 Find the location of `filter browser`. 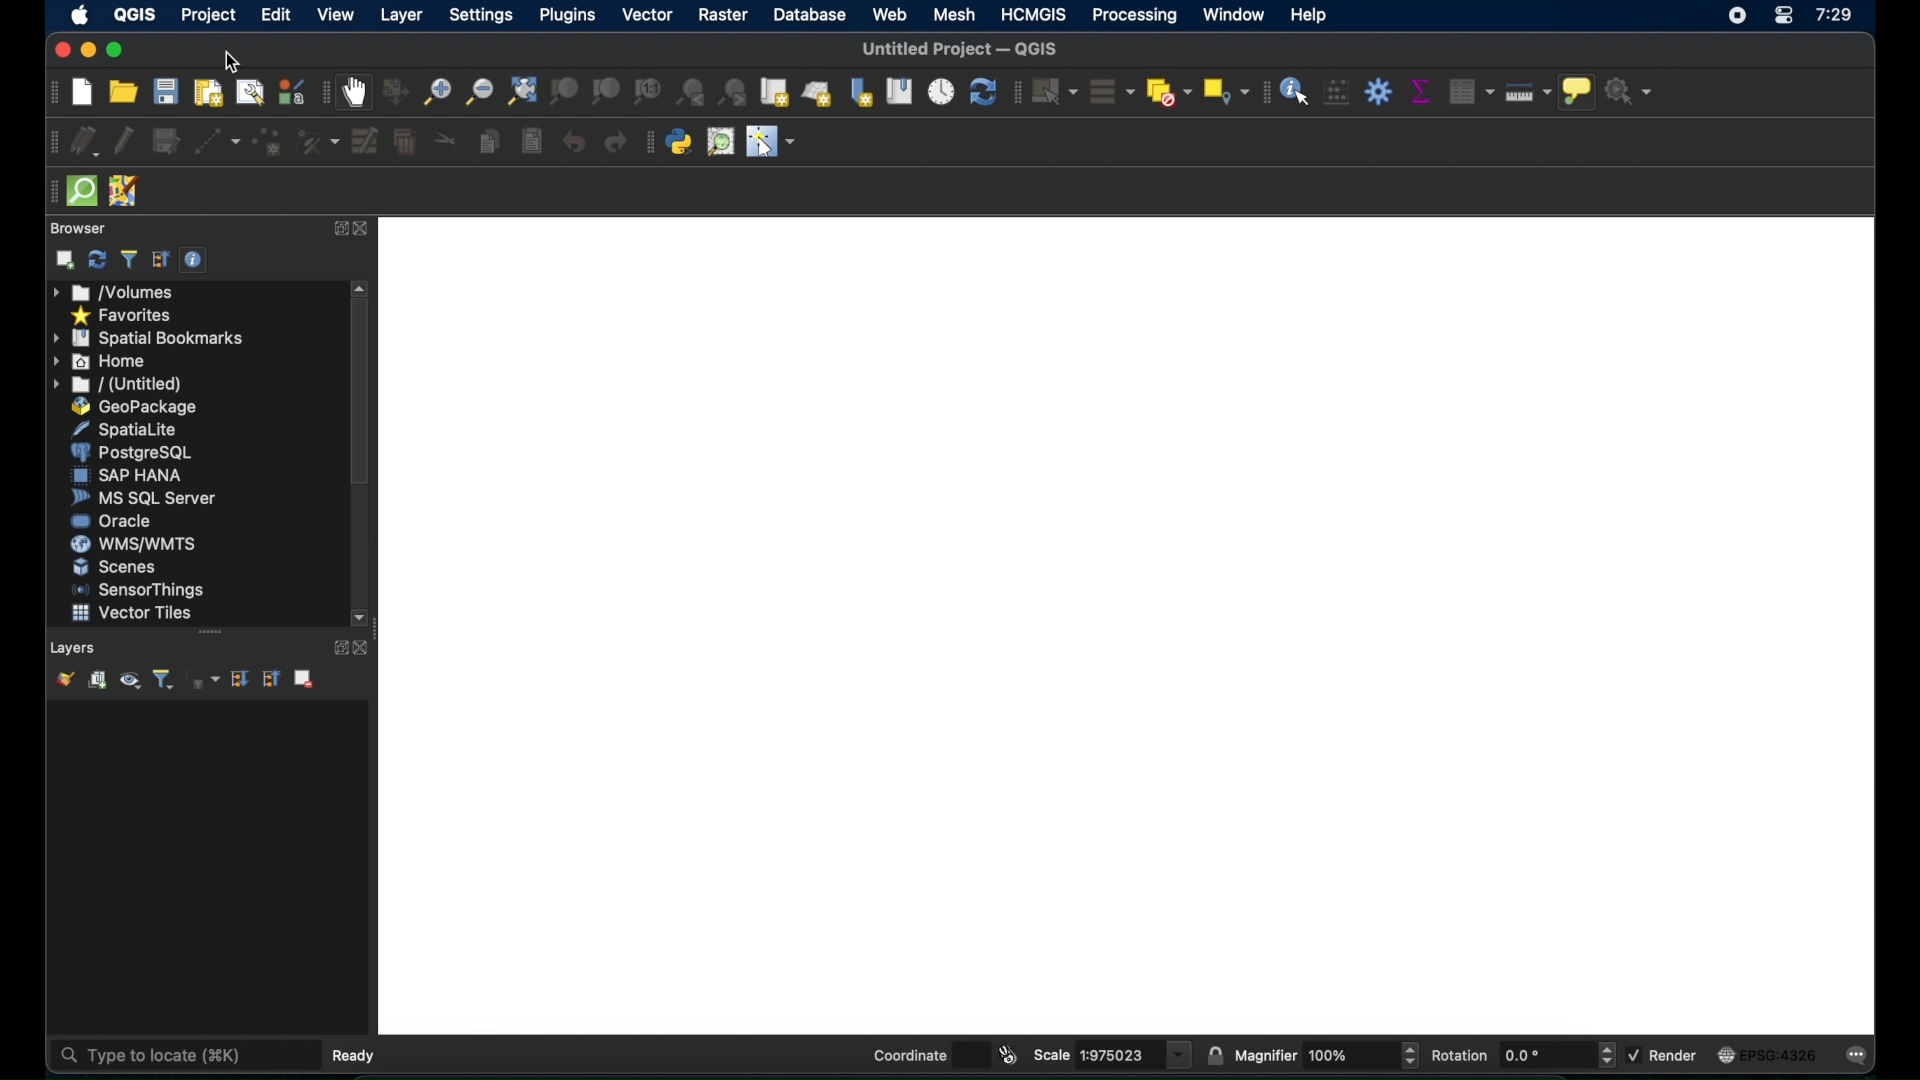

filter browser is located at coordinates (128, 259).